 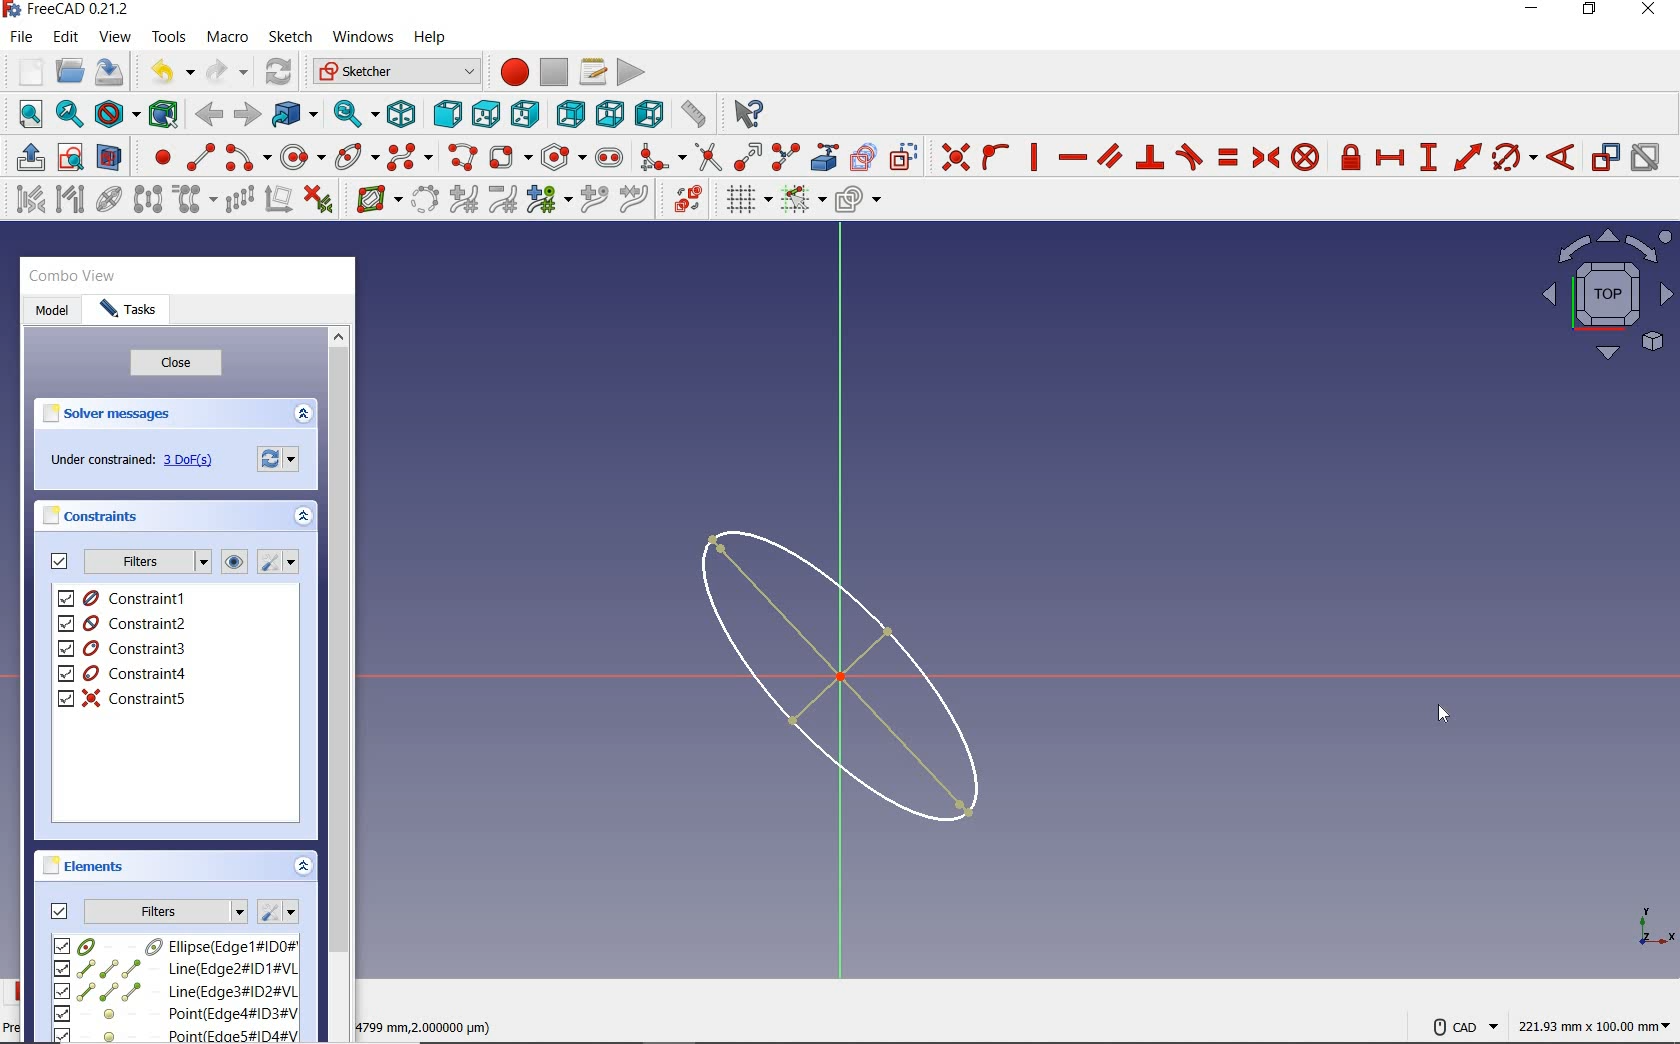 I want to click on constrain symmetrical, so click(x=1264, y=157).